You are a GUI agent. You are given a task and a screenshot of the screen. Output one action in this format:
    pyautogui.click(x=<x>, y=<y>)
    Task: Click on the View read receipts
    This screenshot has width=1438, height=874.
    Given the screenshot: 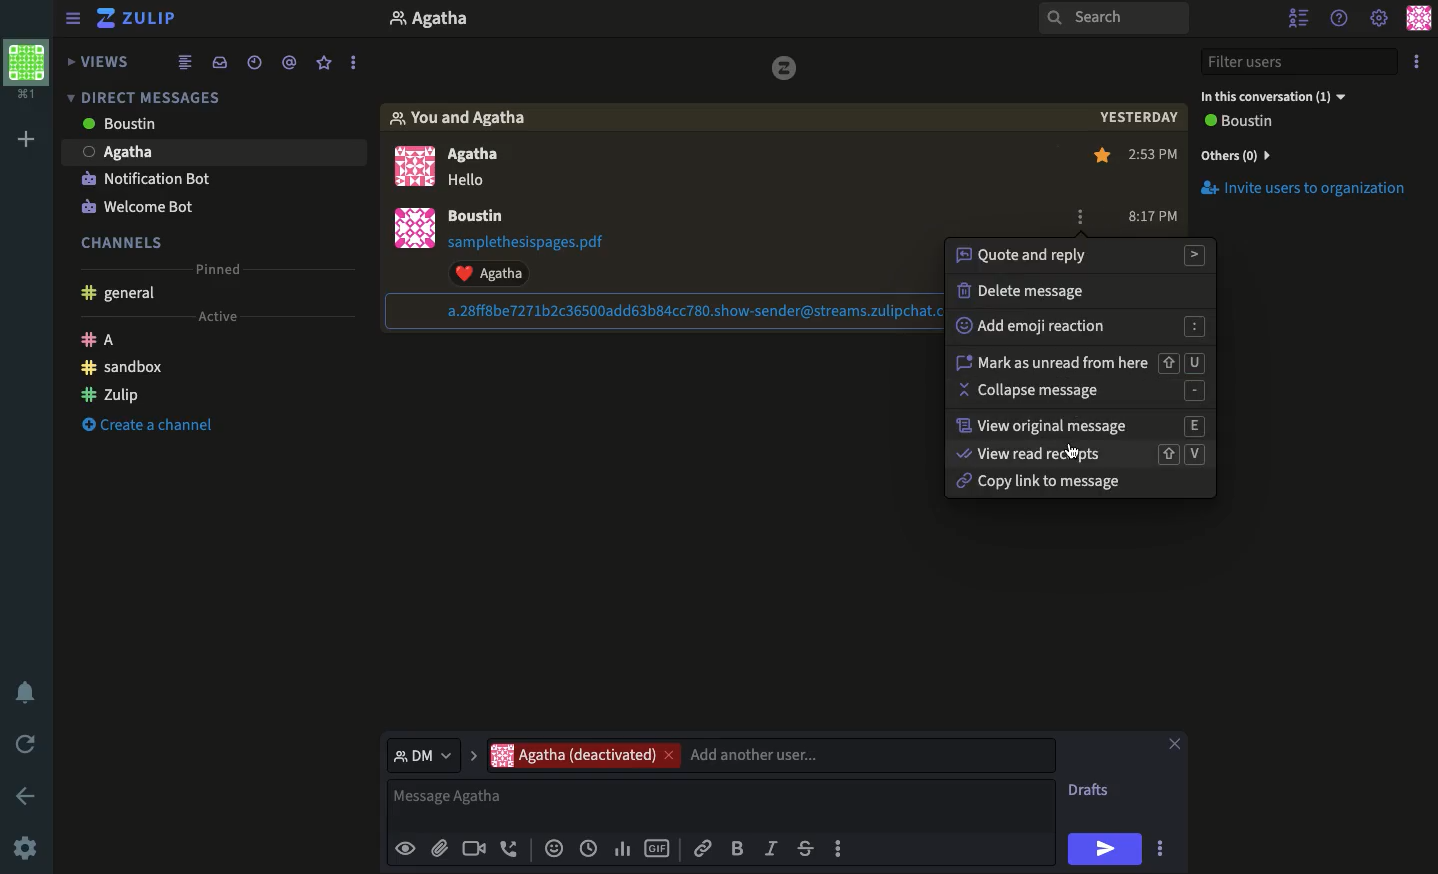 What is the action you would take?
    pyautogui.click(x=1080, y=452)
    